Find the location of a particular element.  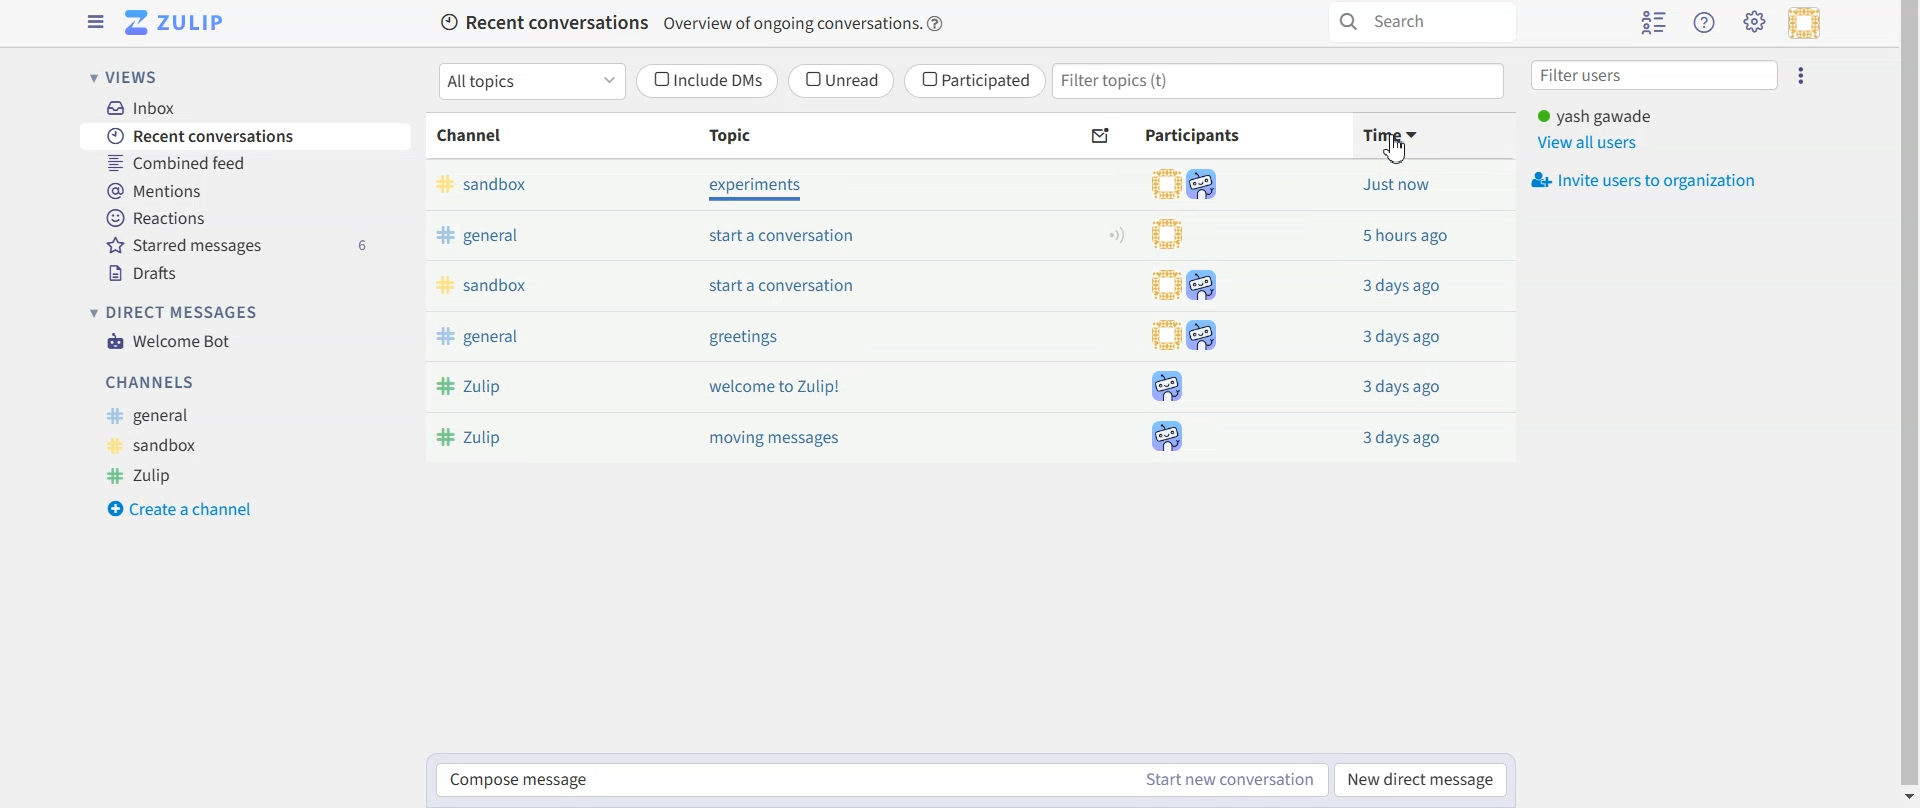

Channel is located at coordinates (474, 136).